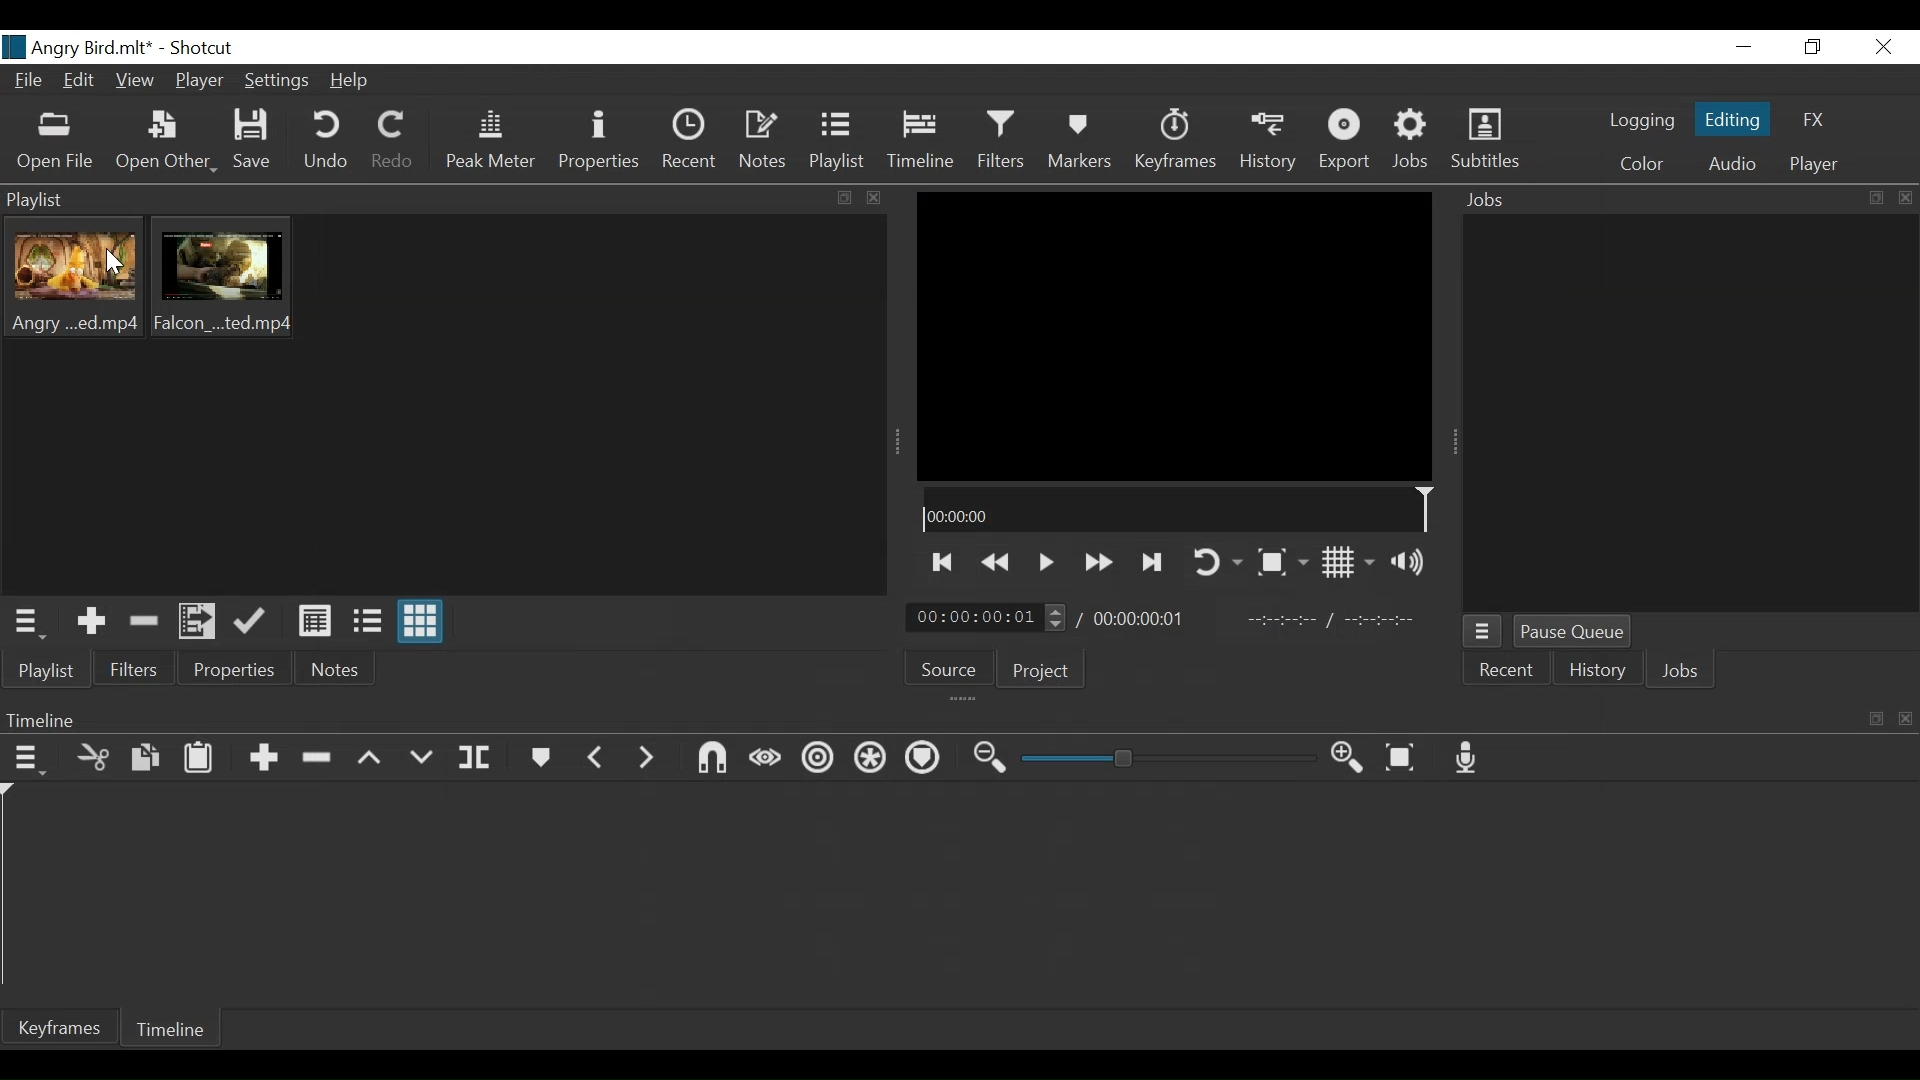  I want to click on View, so click(135, 83).